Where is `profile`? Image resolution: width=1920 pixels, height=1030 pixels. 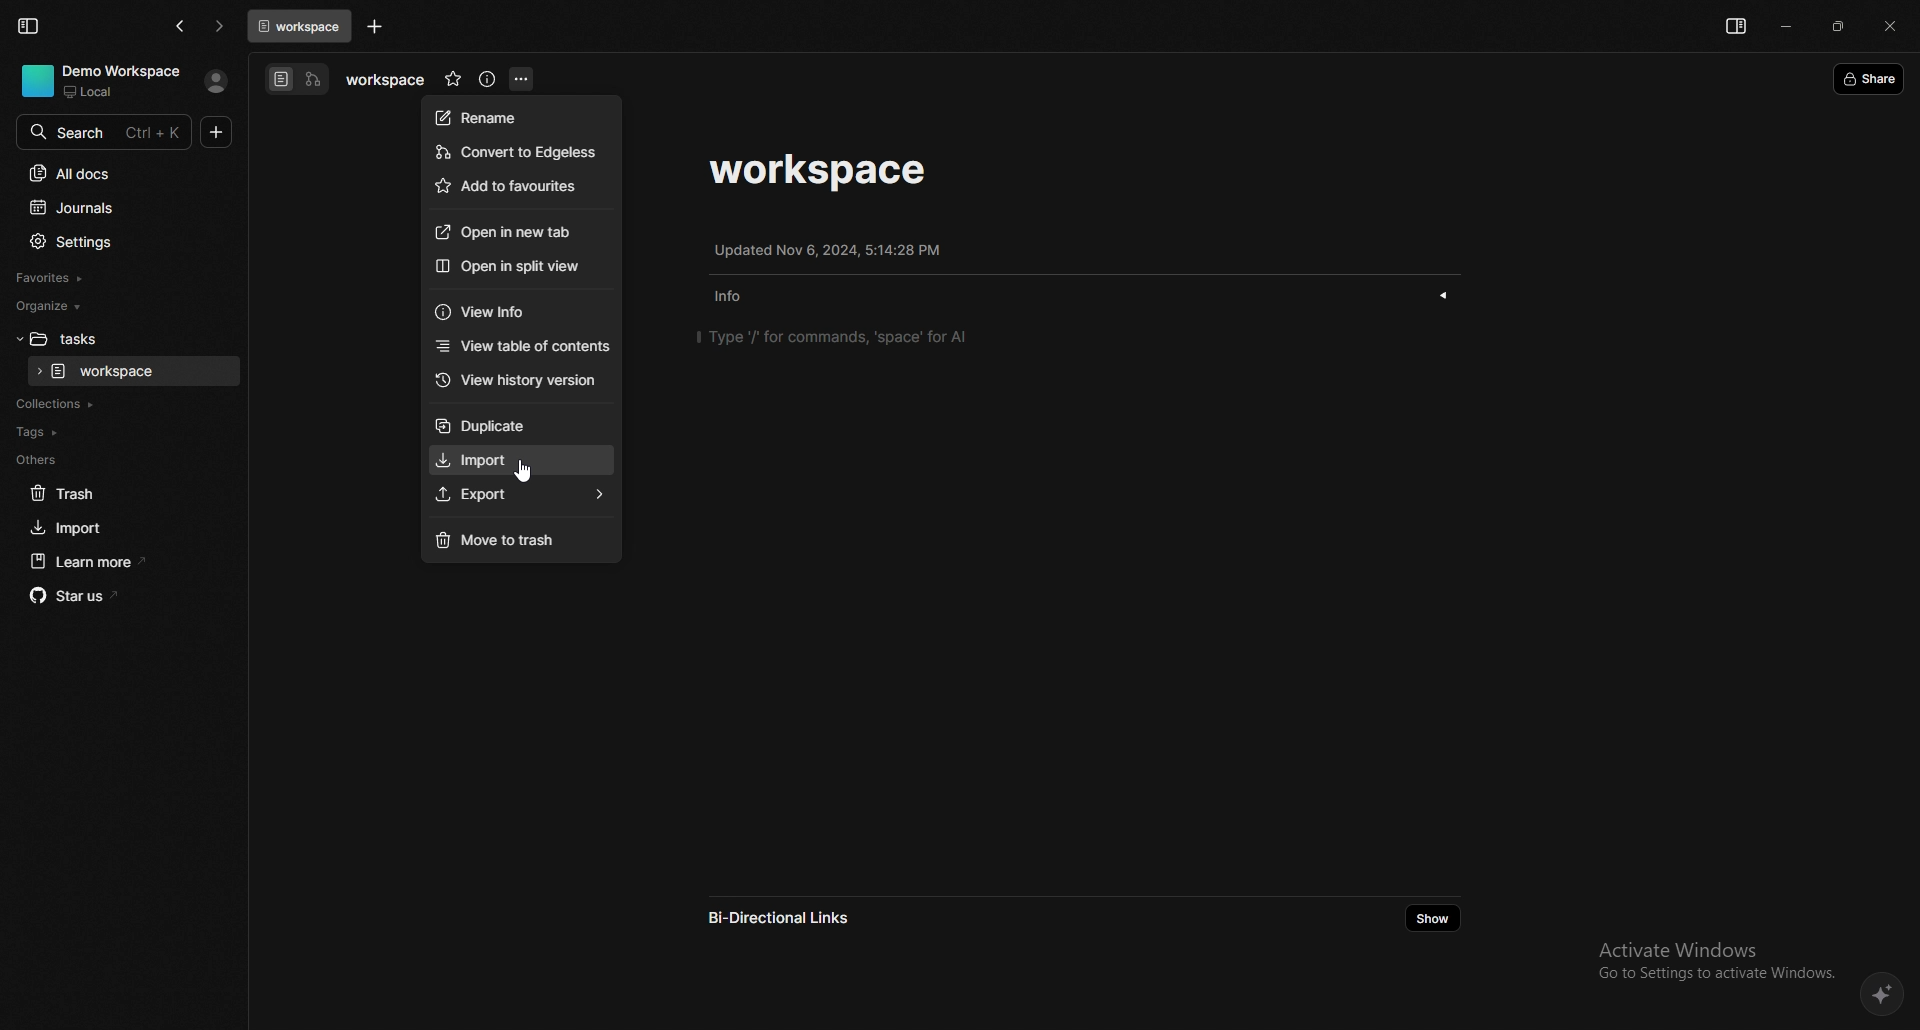 profile is located at coordinates (216, 81).